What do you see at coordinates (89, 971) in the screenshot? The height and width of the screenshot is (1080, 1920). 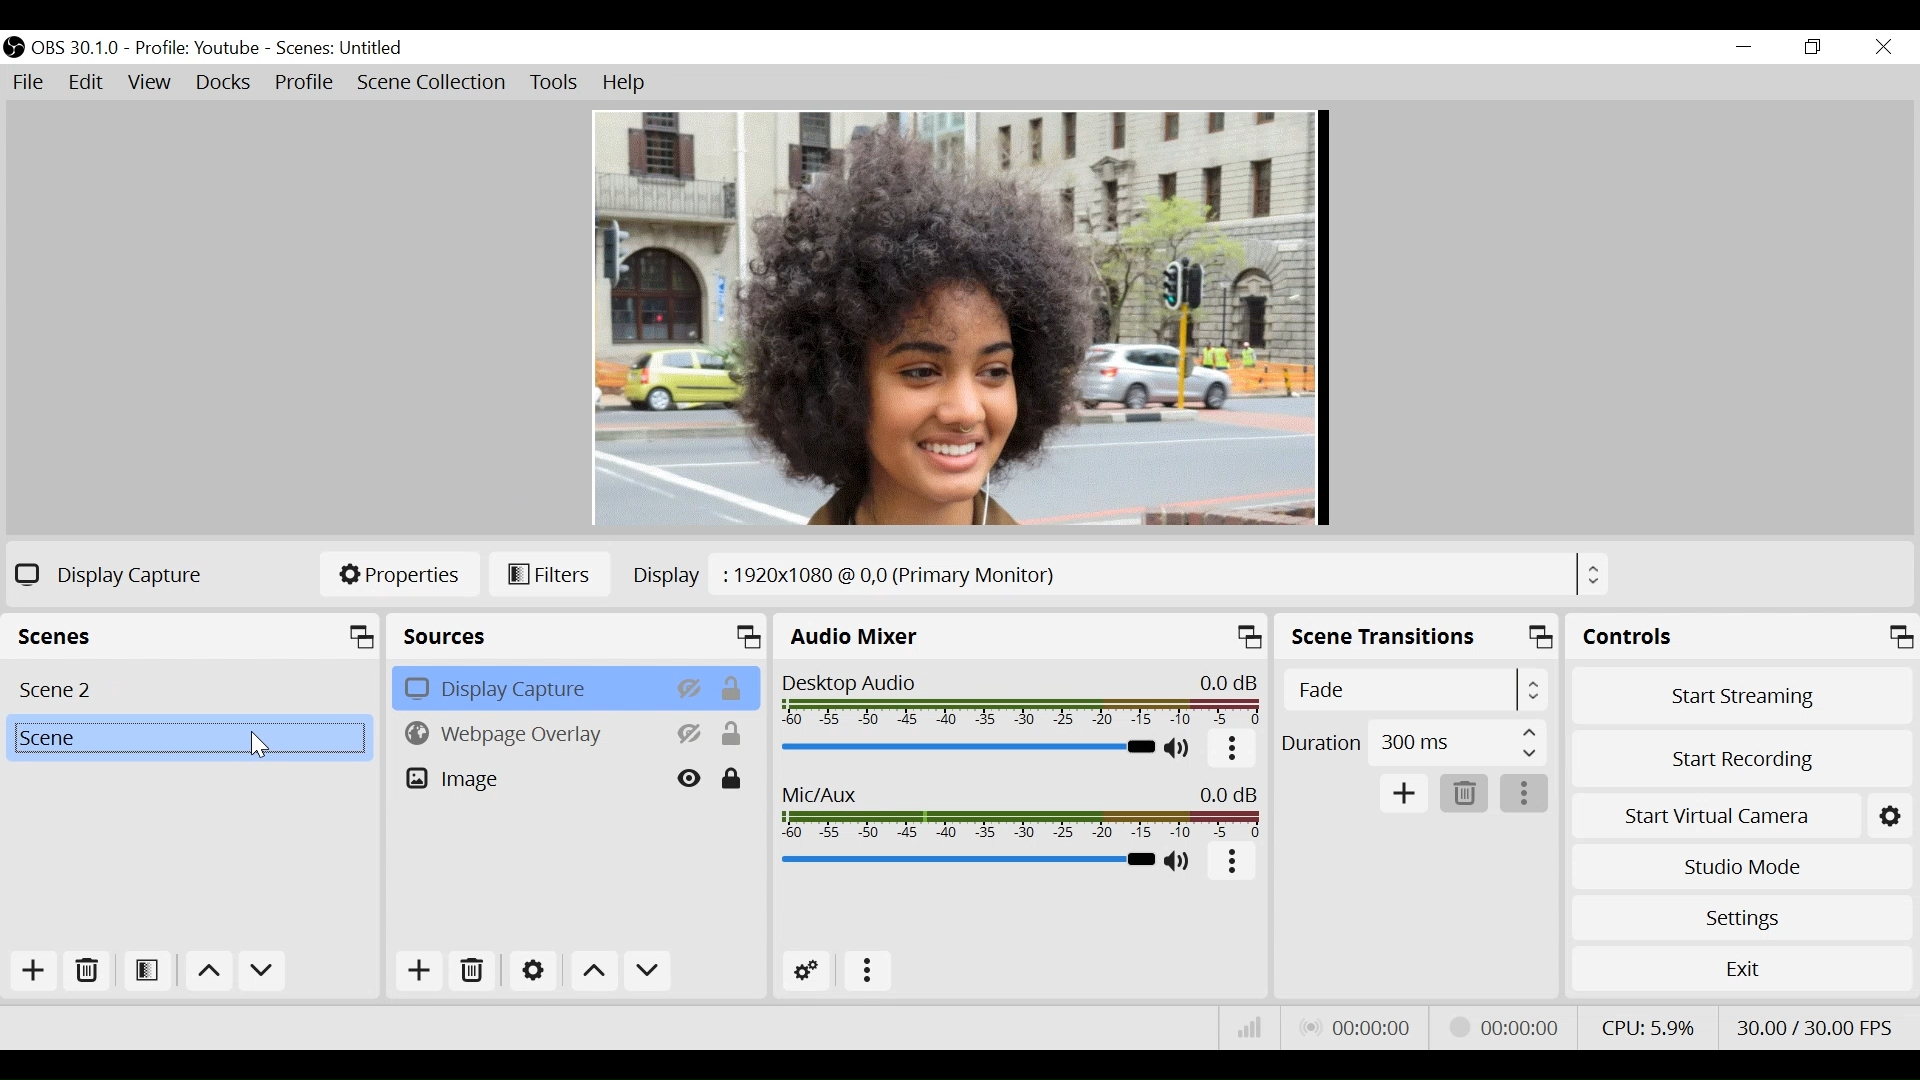 I see `Delete` at bounding box center [89, 971].